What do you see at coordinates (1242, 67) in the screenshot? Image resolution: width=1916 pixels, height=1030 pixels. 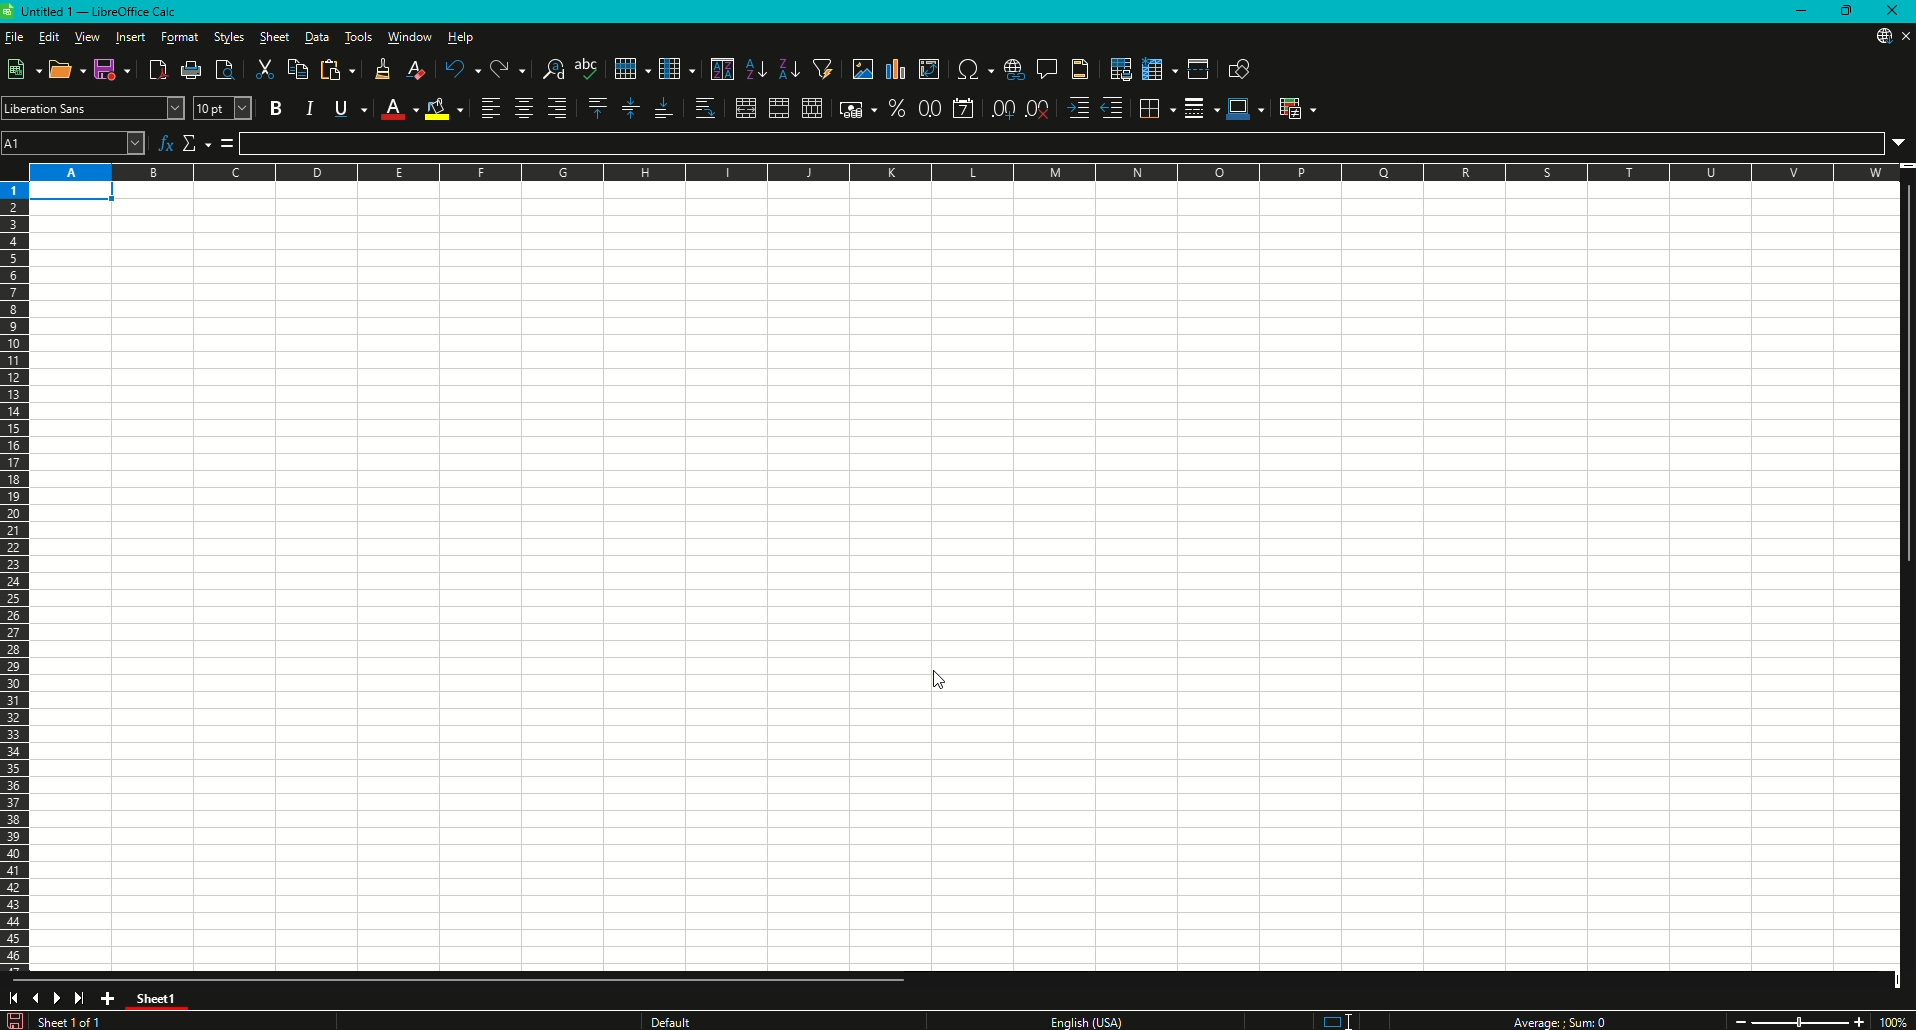 I see `Show Draw Function` at bounding box center [1242, 67].